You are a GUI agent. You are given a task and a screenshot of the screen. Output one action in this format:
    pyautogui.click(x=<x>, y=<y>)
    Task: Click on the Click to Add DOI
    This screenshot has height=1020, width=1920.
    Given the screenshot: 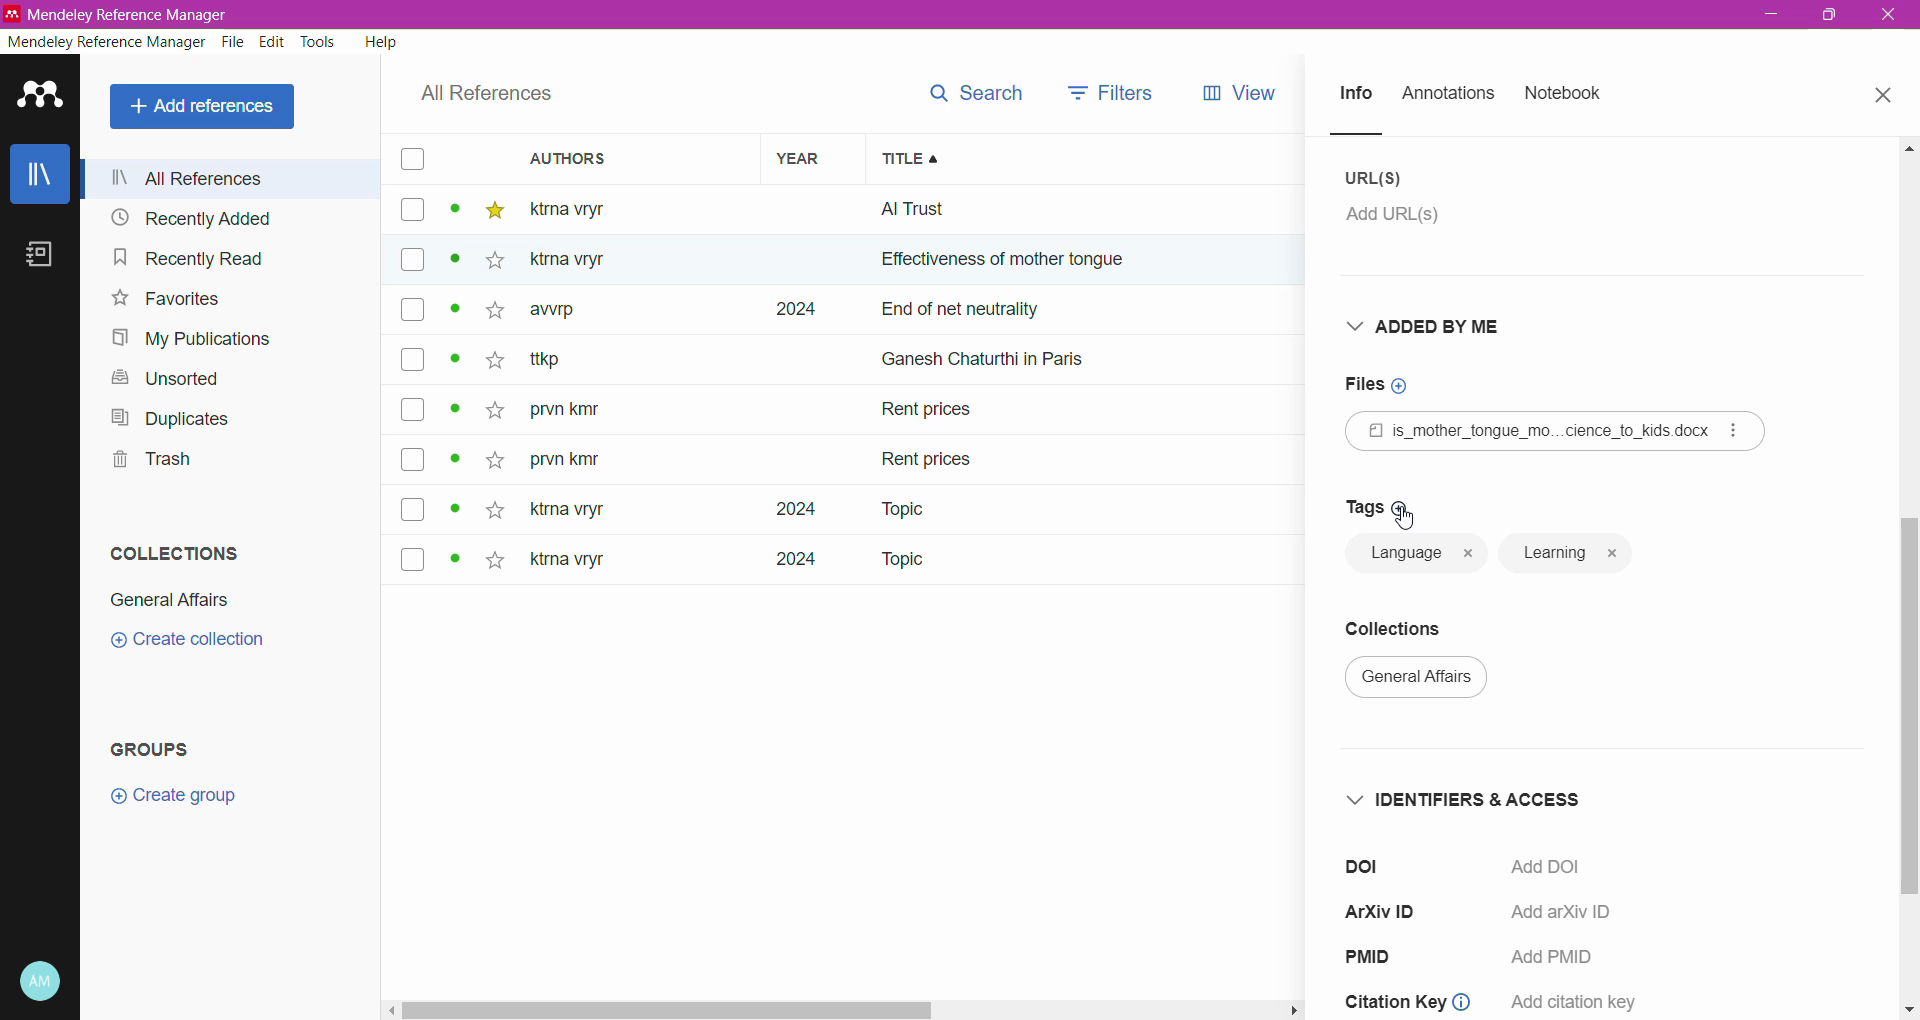 What is the action you would take?
    pyautogui.click(x=1561, y=868)
    